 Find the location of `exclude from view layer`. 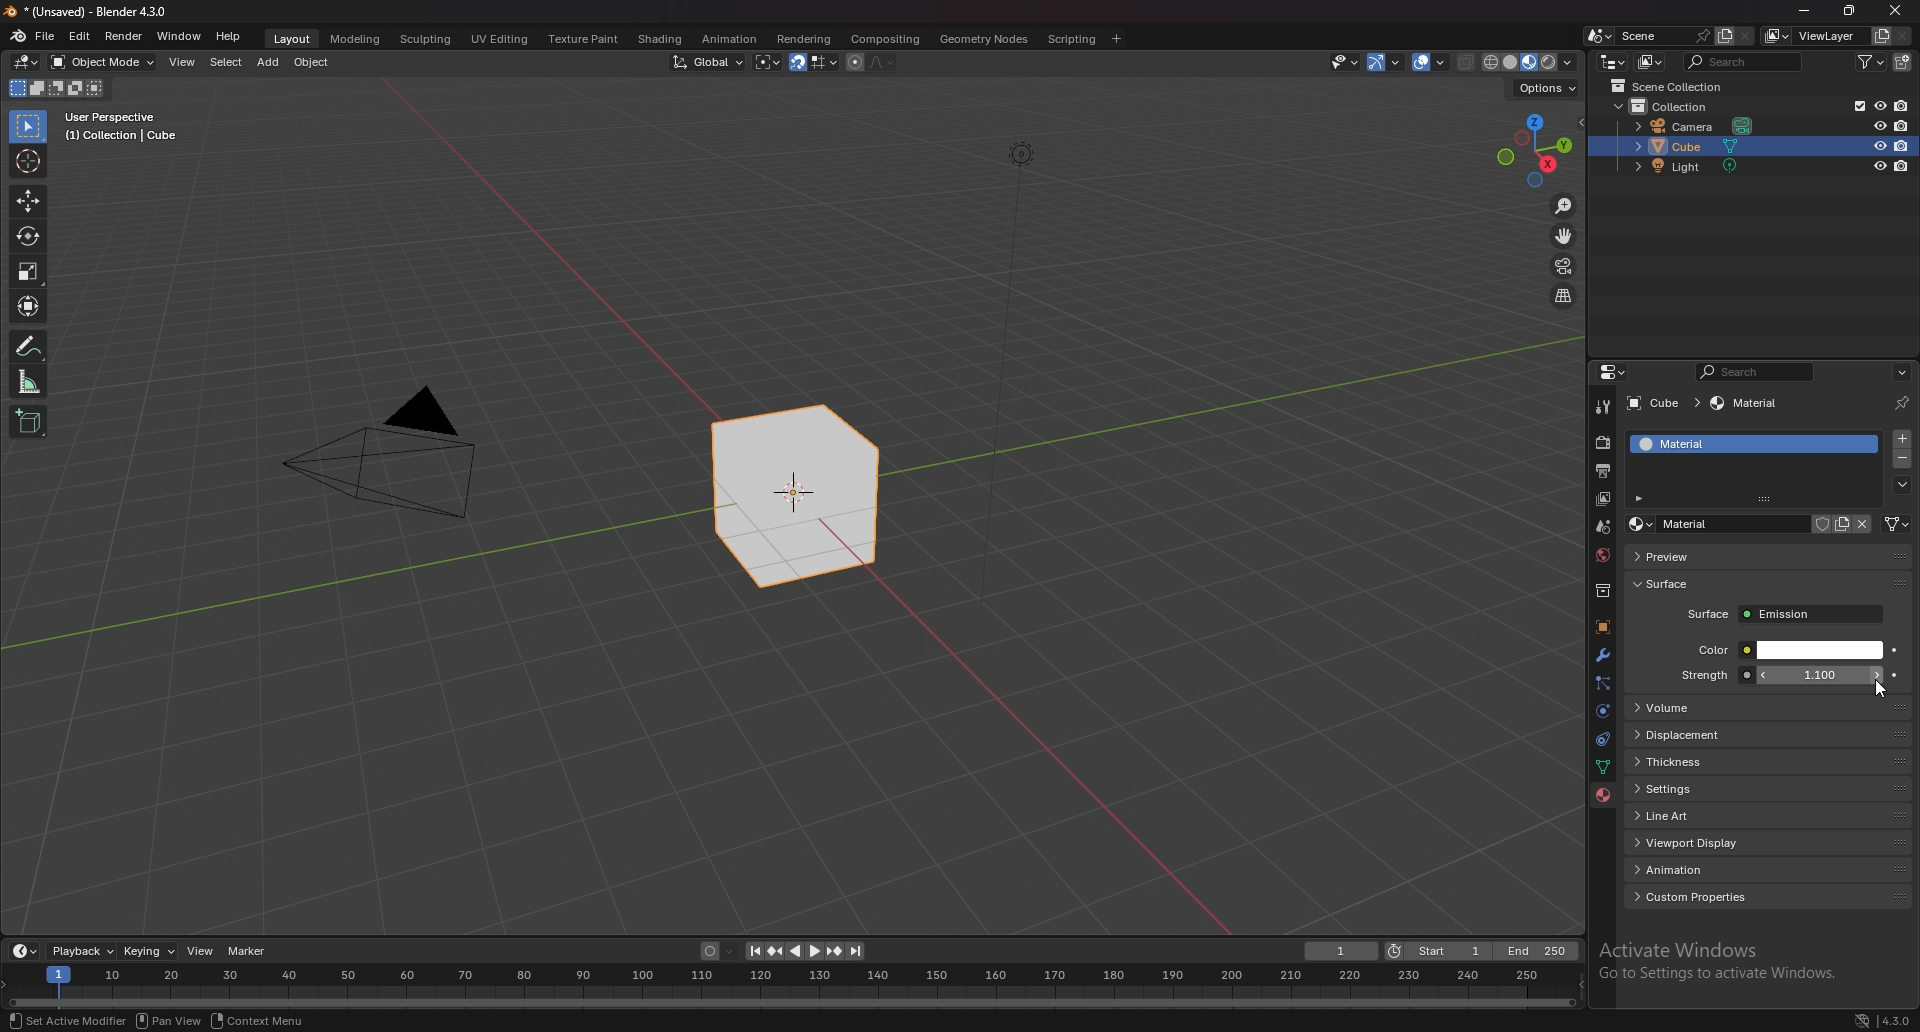

exclude from view layer is located at coordinates (1854, 105).